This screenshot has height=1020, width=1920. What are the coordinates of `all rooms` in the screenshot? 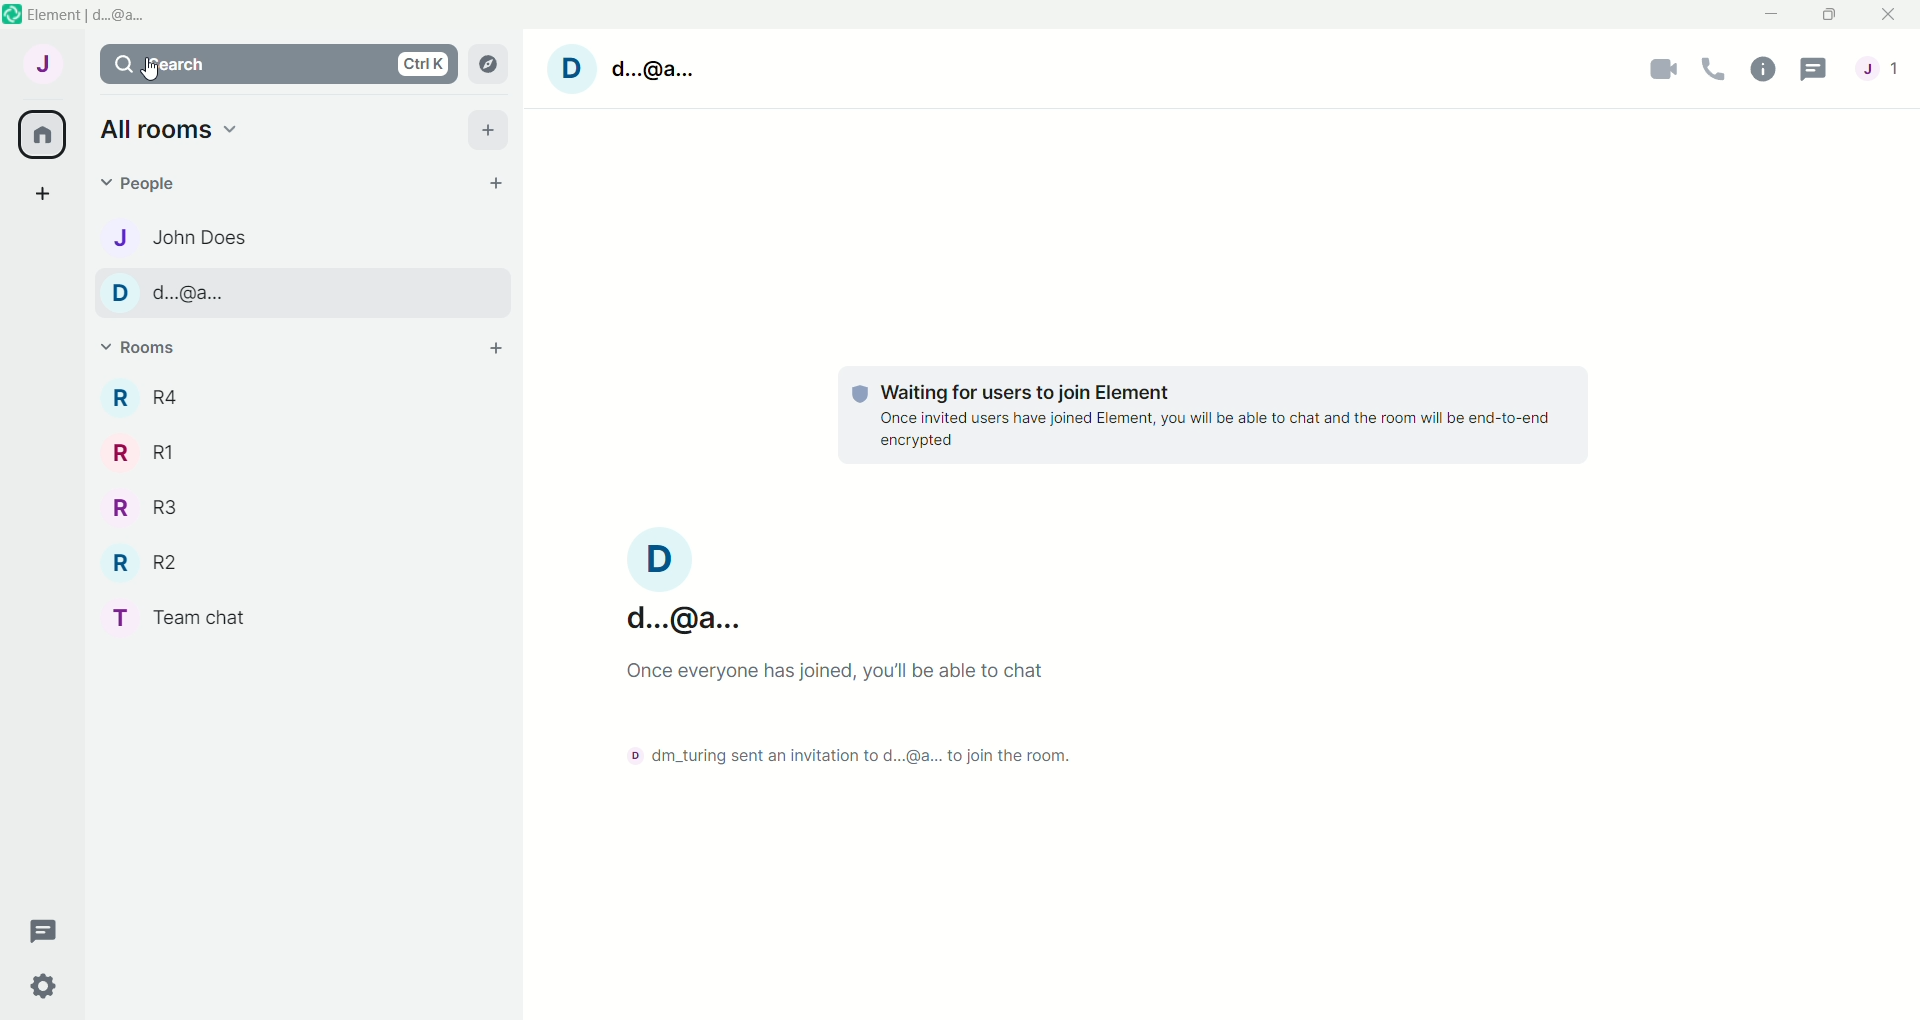 It's located at (170, 131).